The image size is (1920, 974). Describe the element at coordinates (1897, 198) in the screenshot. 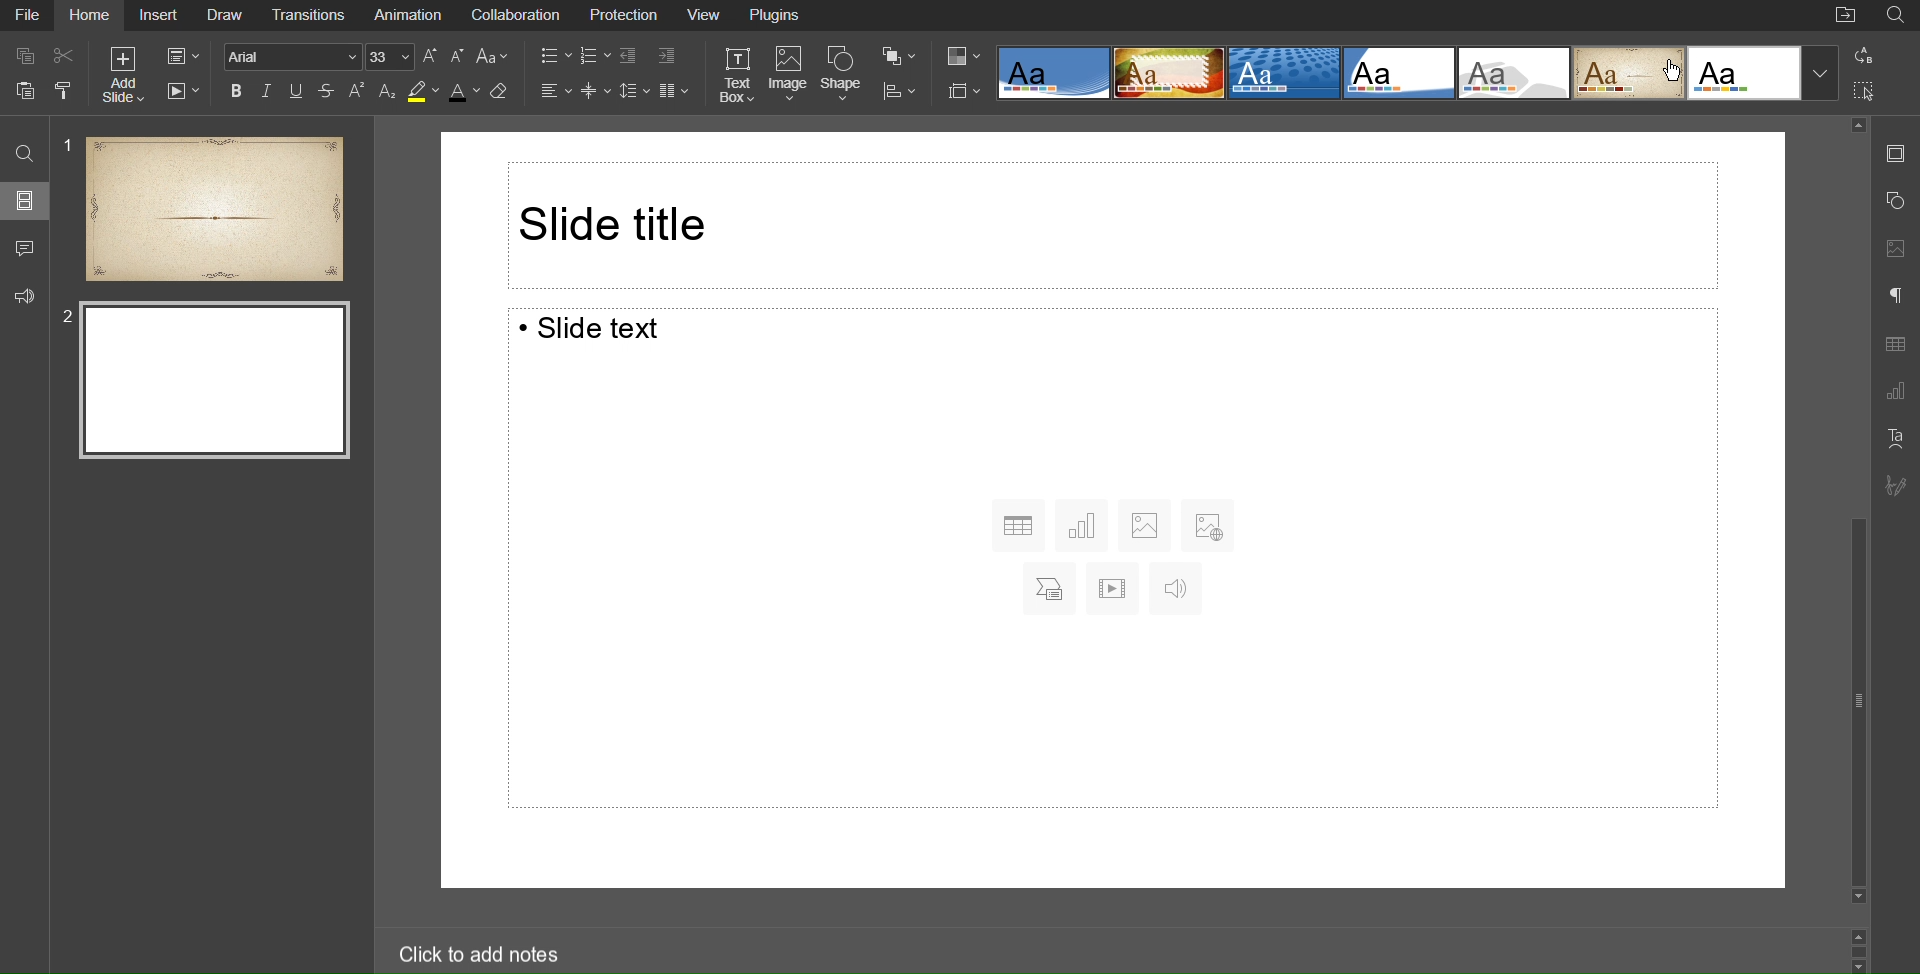

I see `Shape Settings` at that location.